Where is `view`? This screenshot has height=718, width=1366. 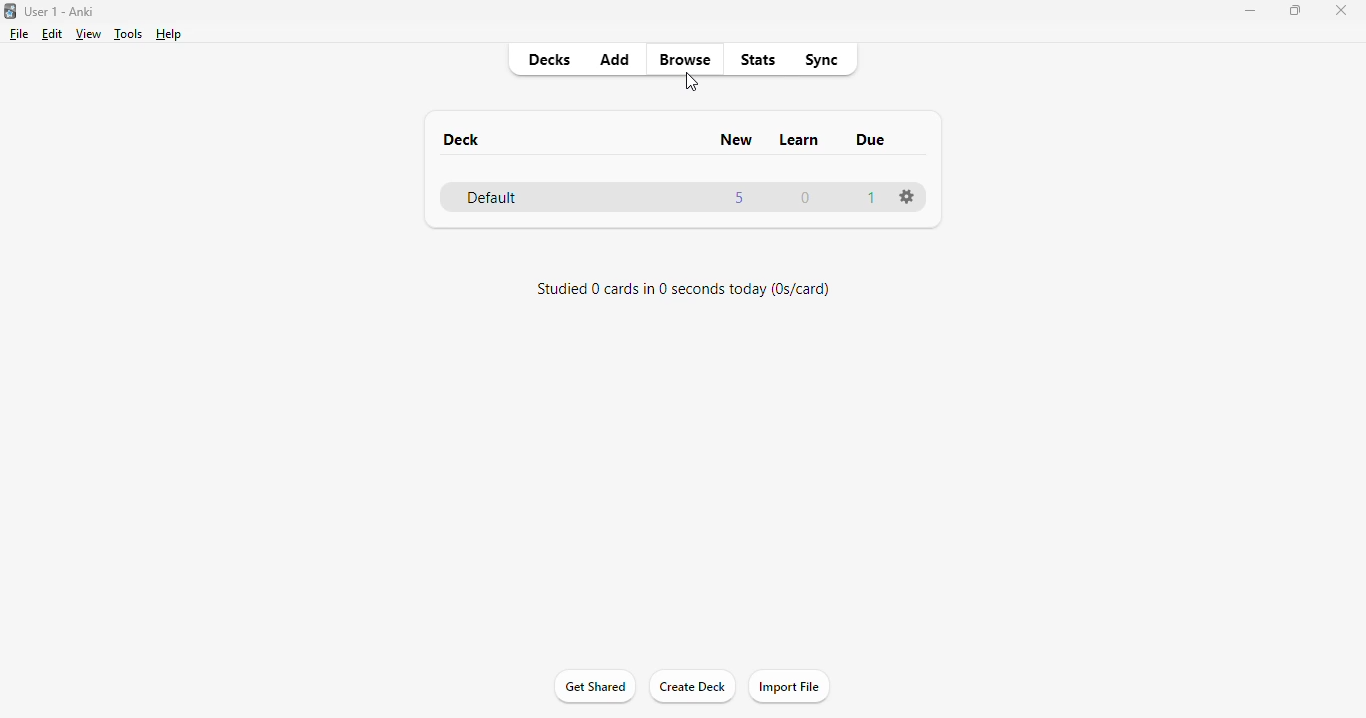
view is located at coordinates (87, 34).